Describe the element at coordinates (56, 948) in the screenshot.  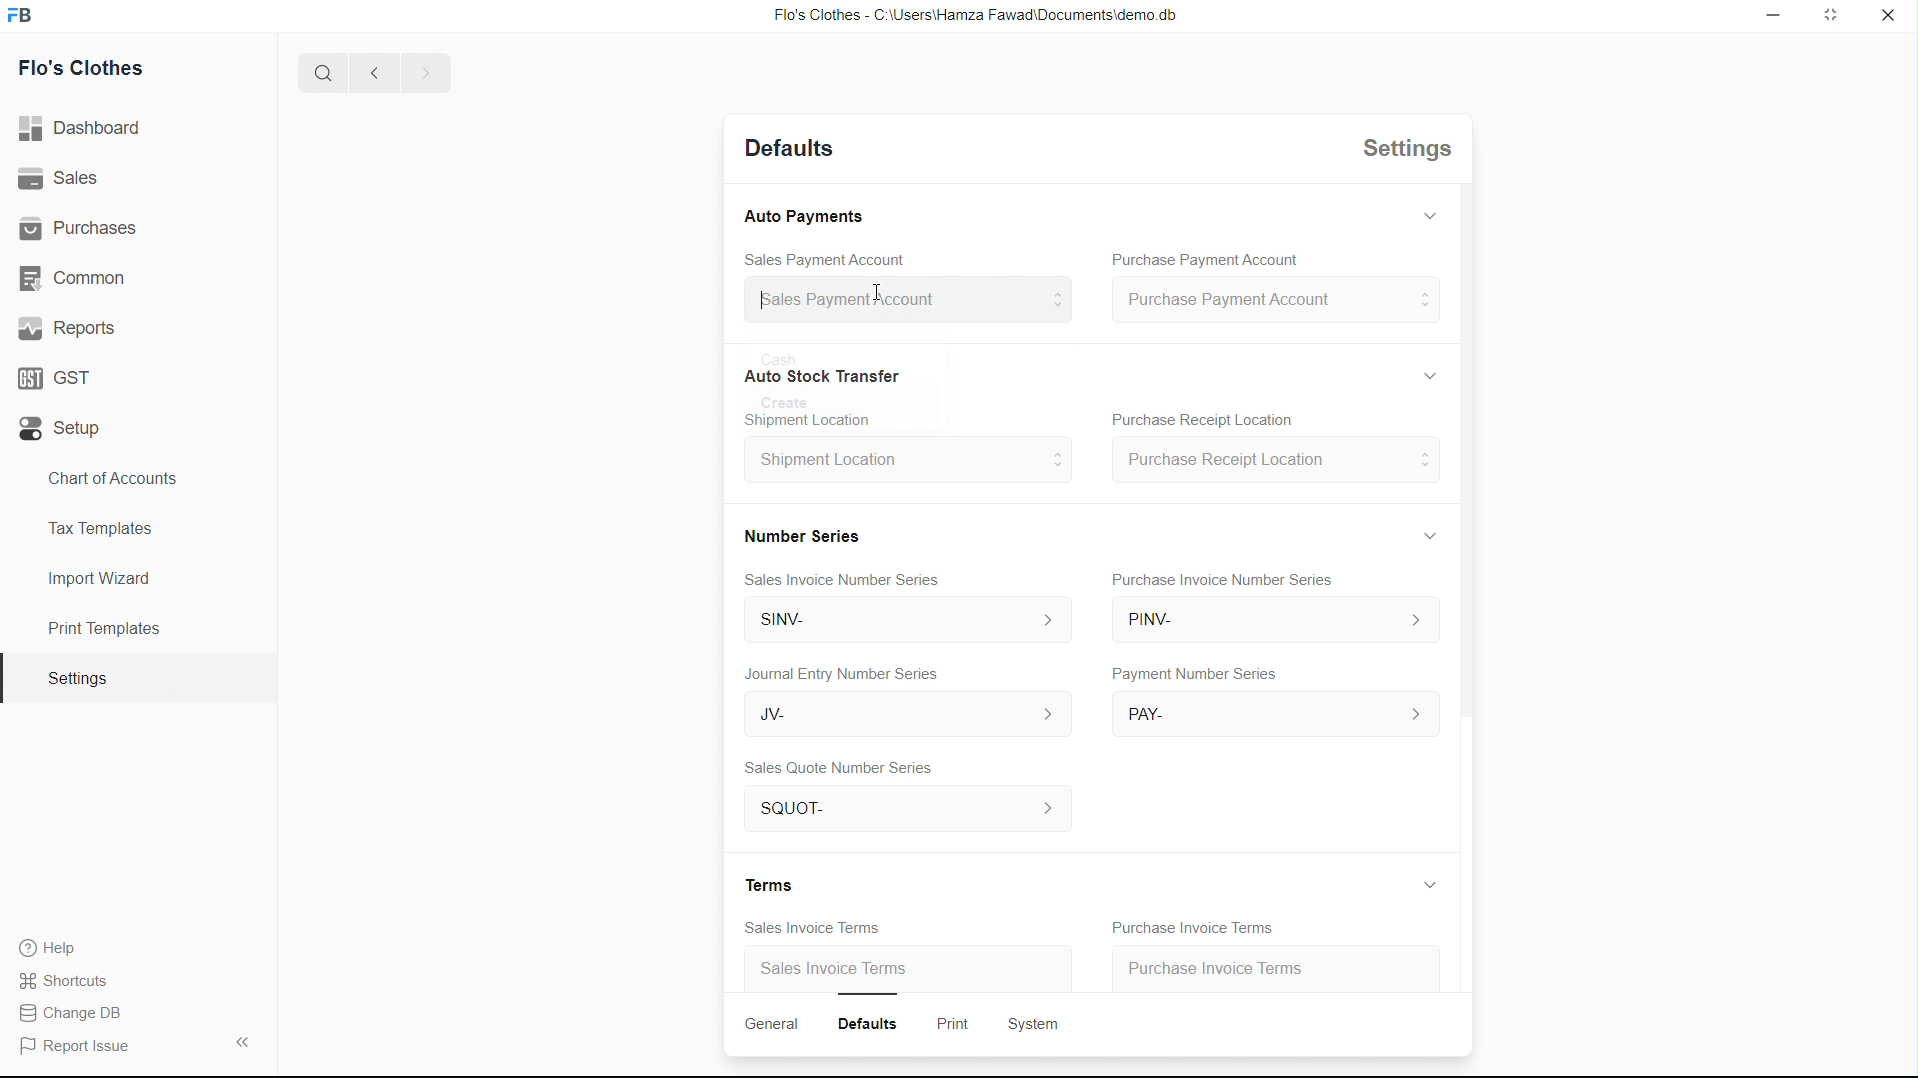
I see `Help` at that location.